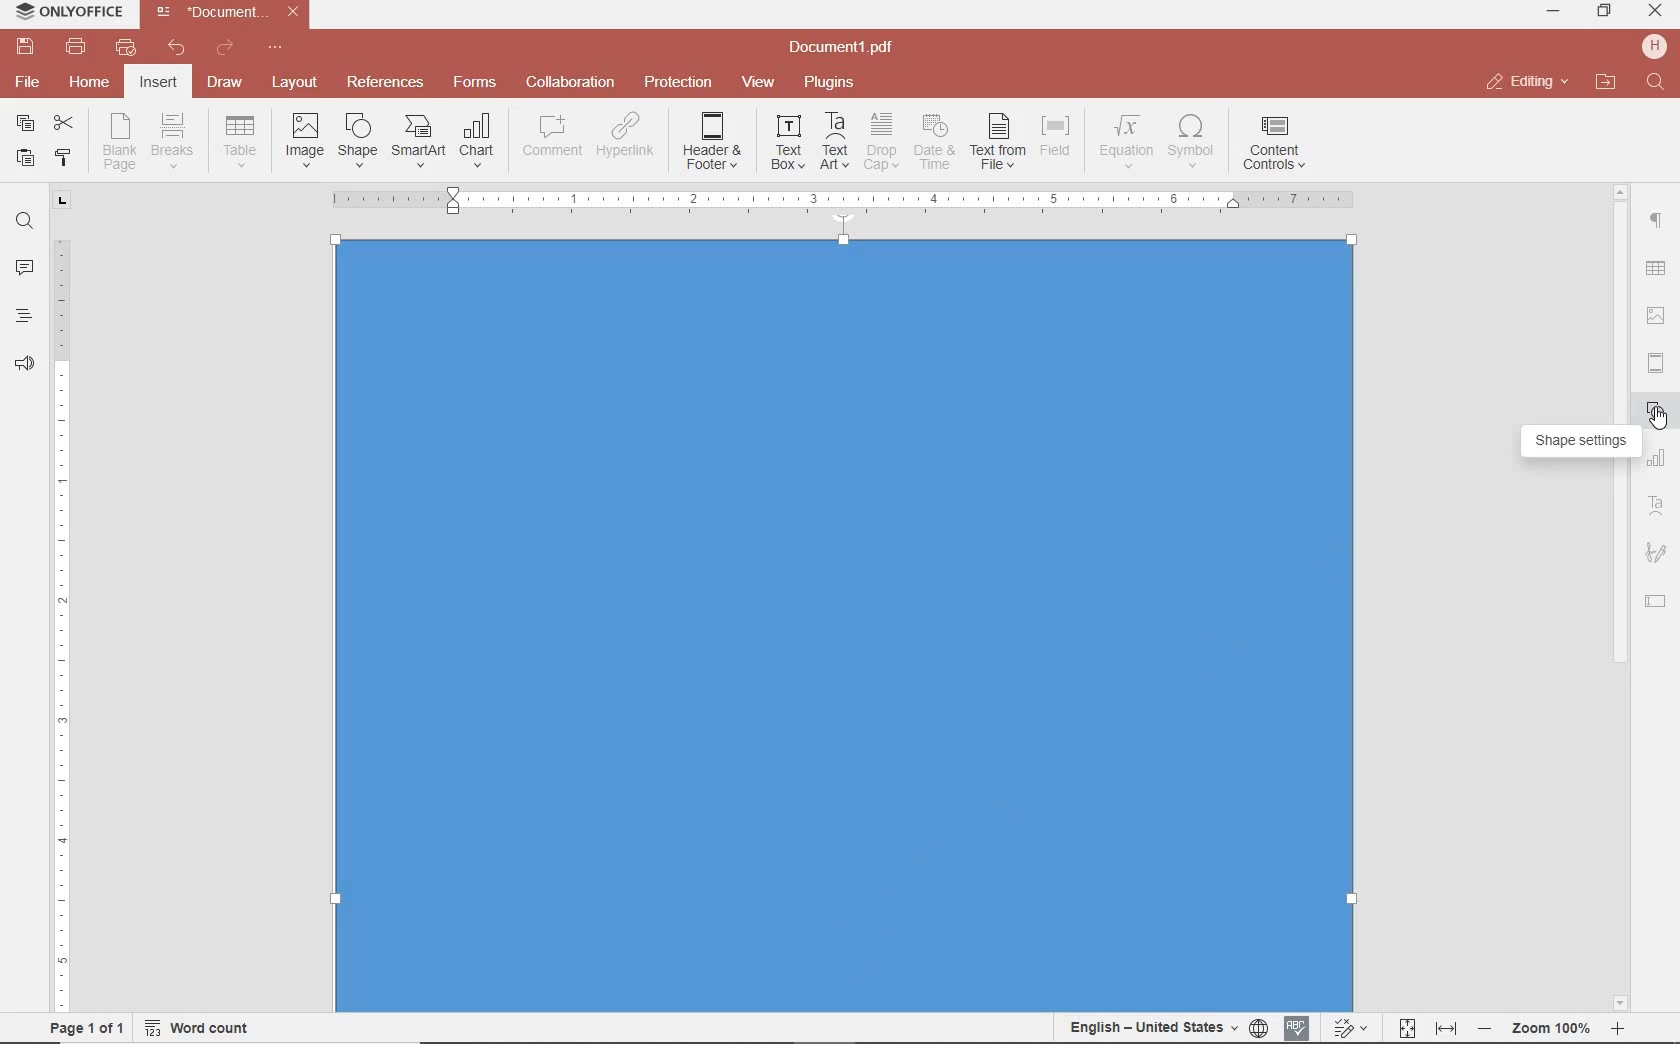 The width and height of the screenshot is (1680, 1044). I want to click on home, so click(87, 81).